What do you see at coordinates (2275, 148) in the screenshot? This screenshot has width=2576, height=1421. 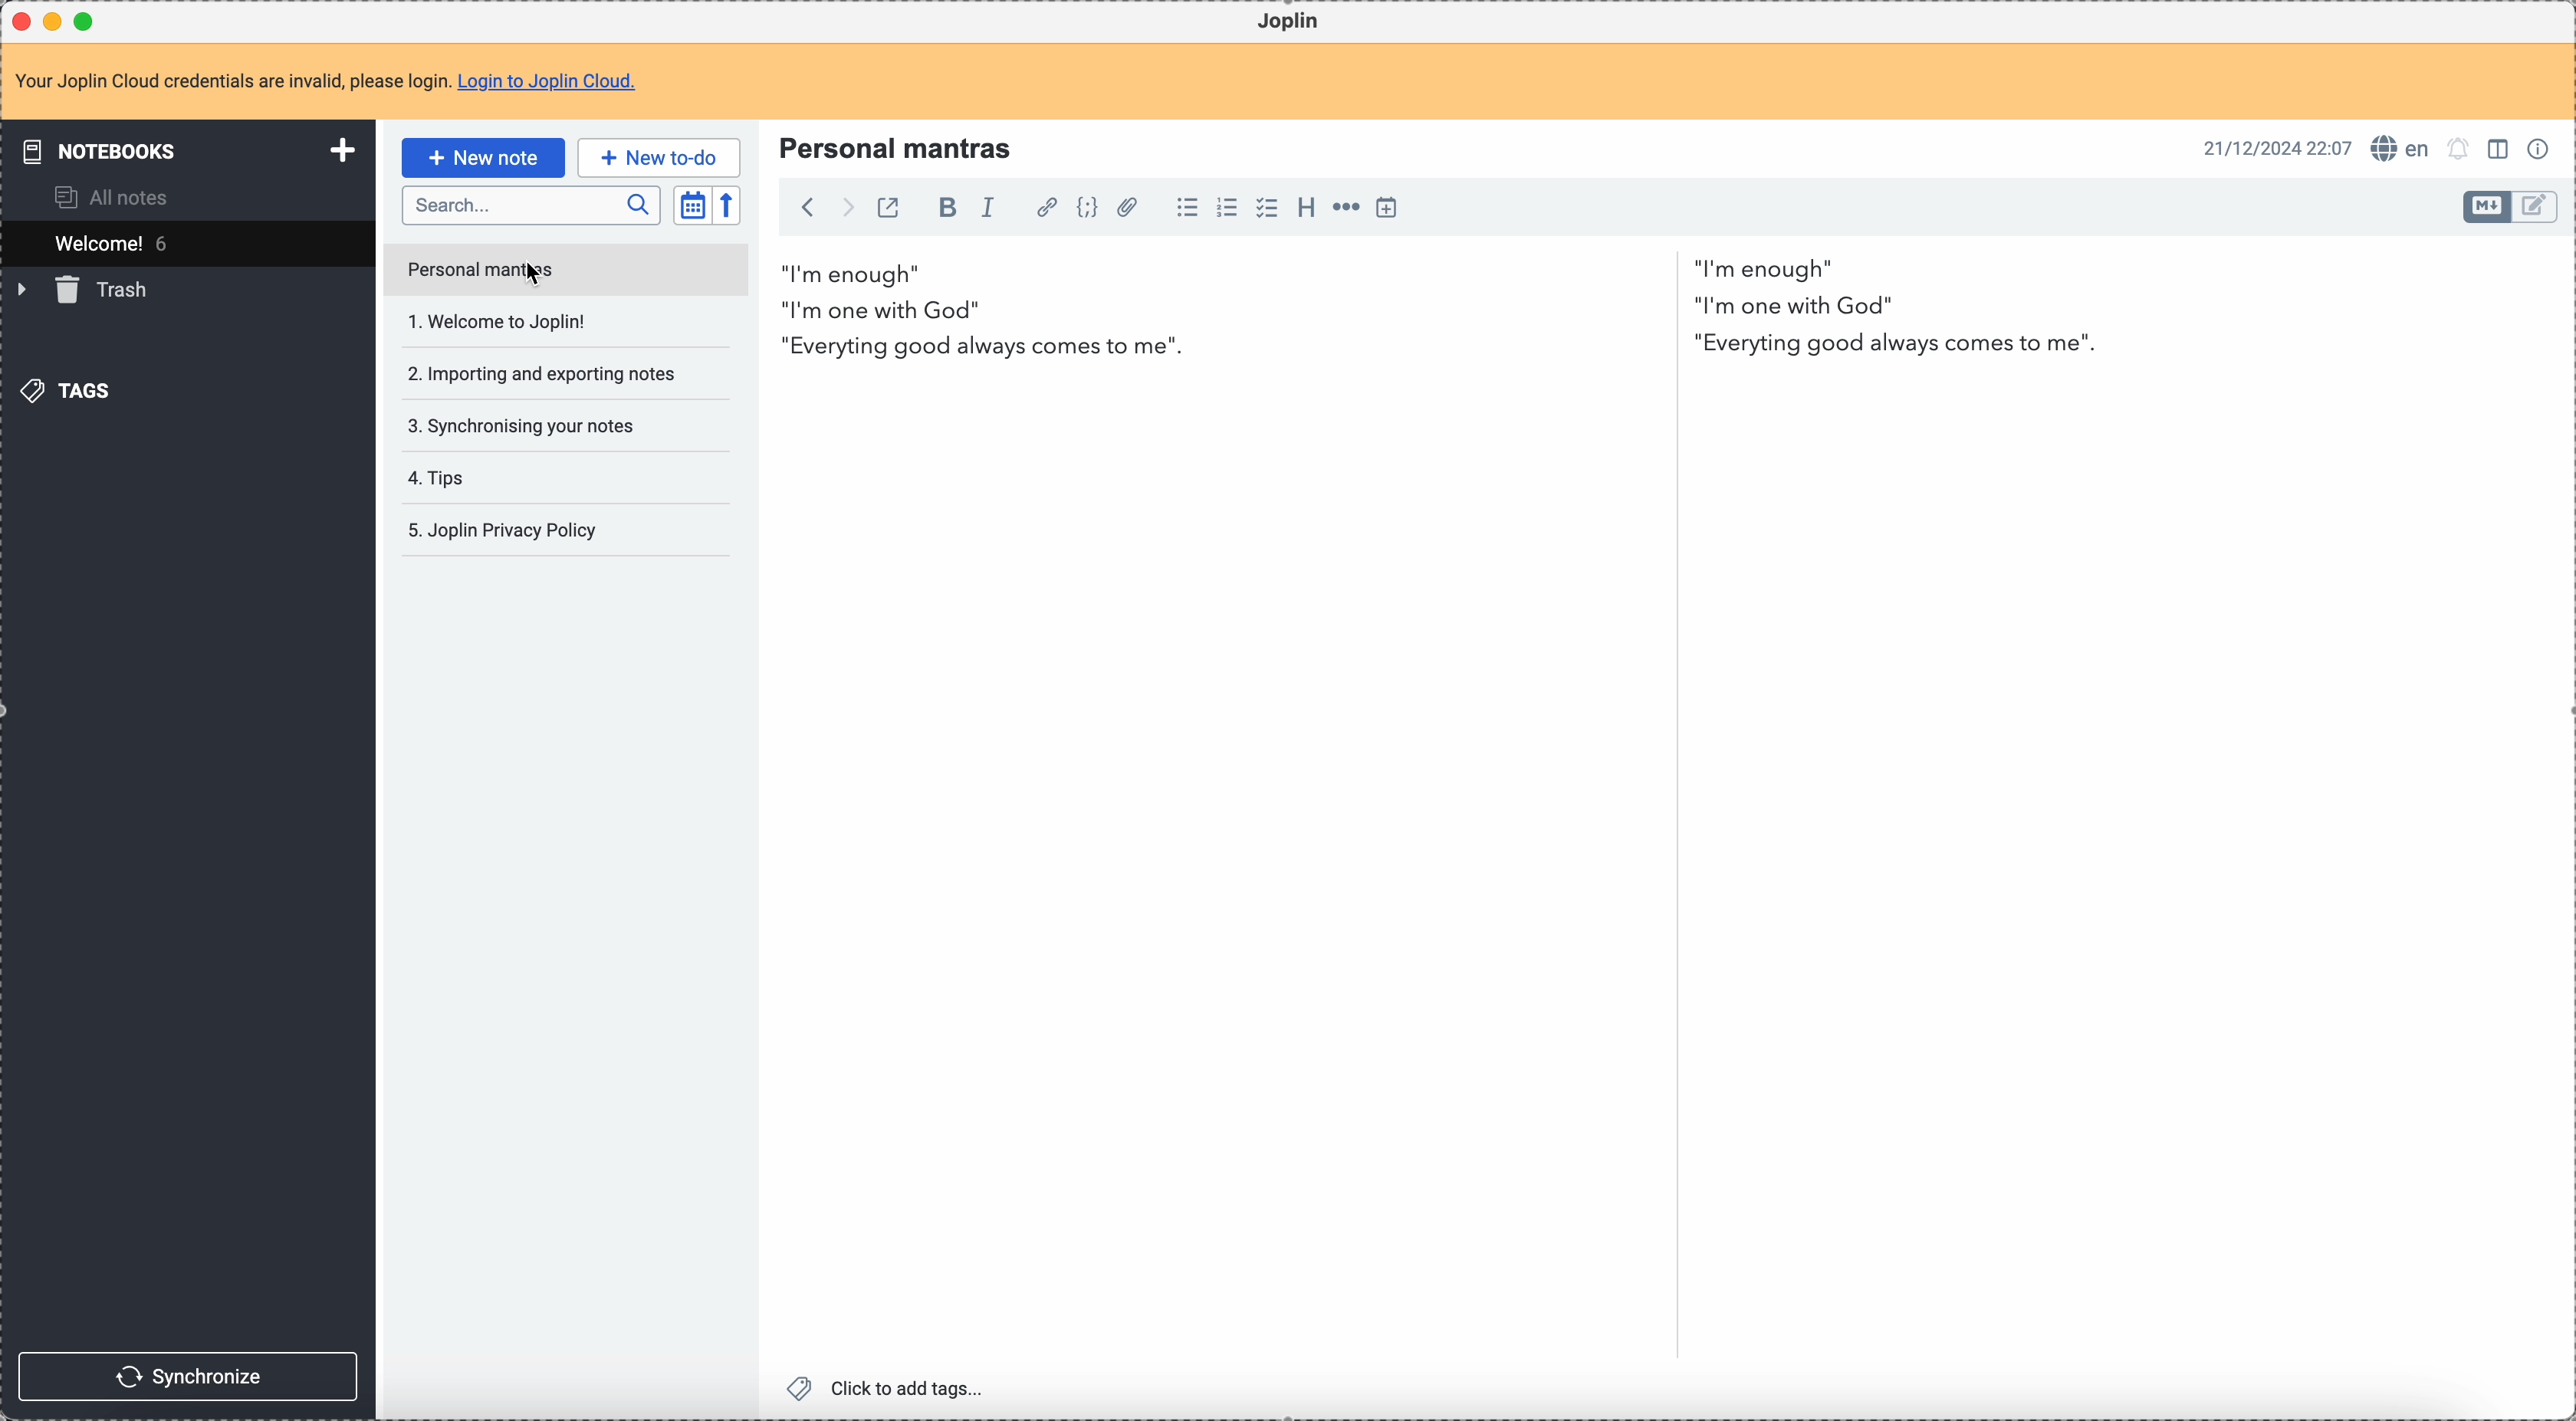 I see `date and hour` at bounding box center [2275, 148].